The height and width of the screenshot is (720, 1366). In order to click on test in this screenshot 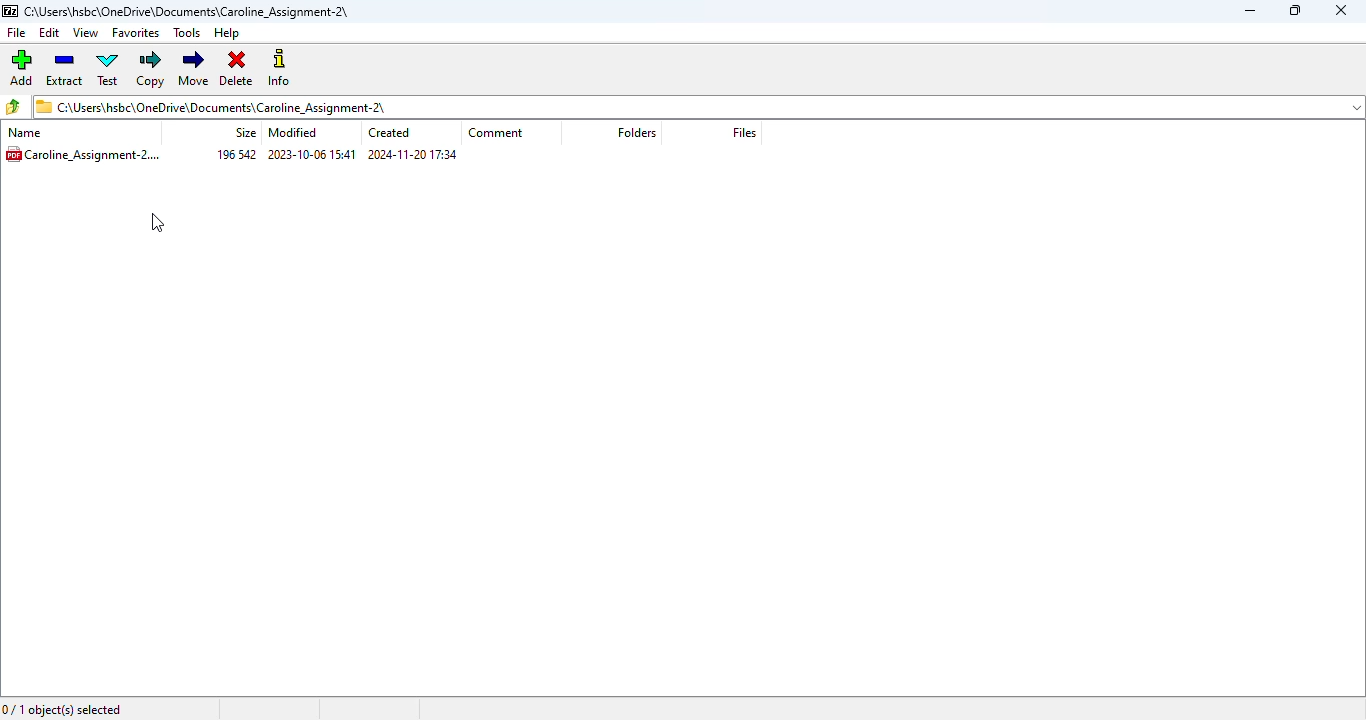, I will do `click(108, 69)`.